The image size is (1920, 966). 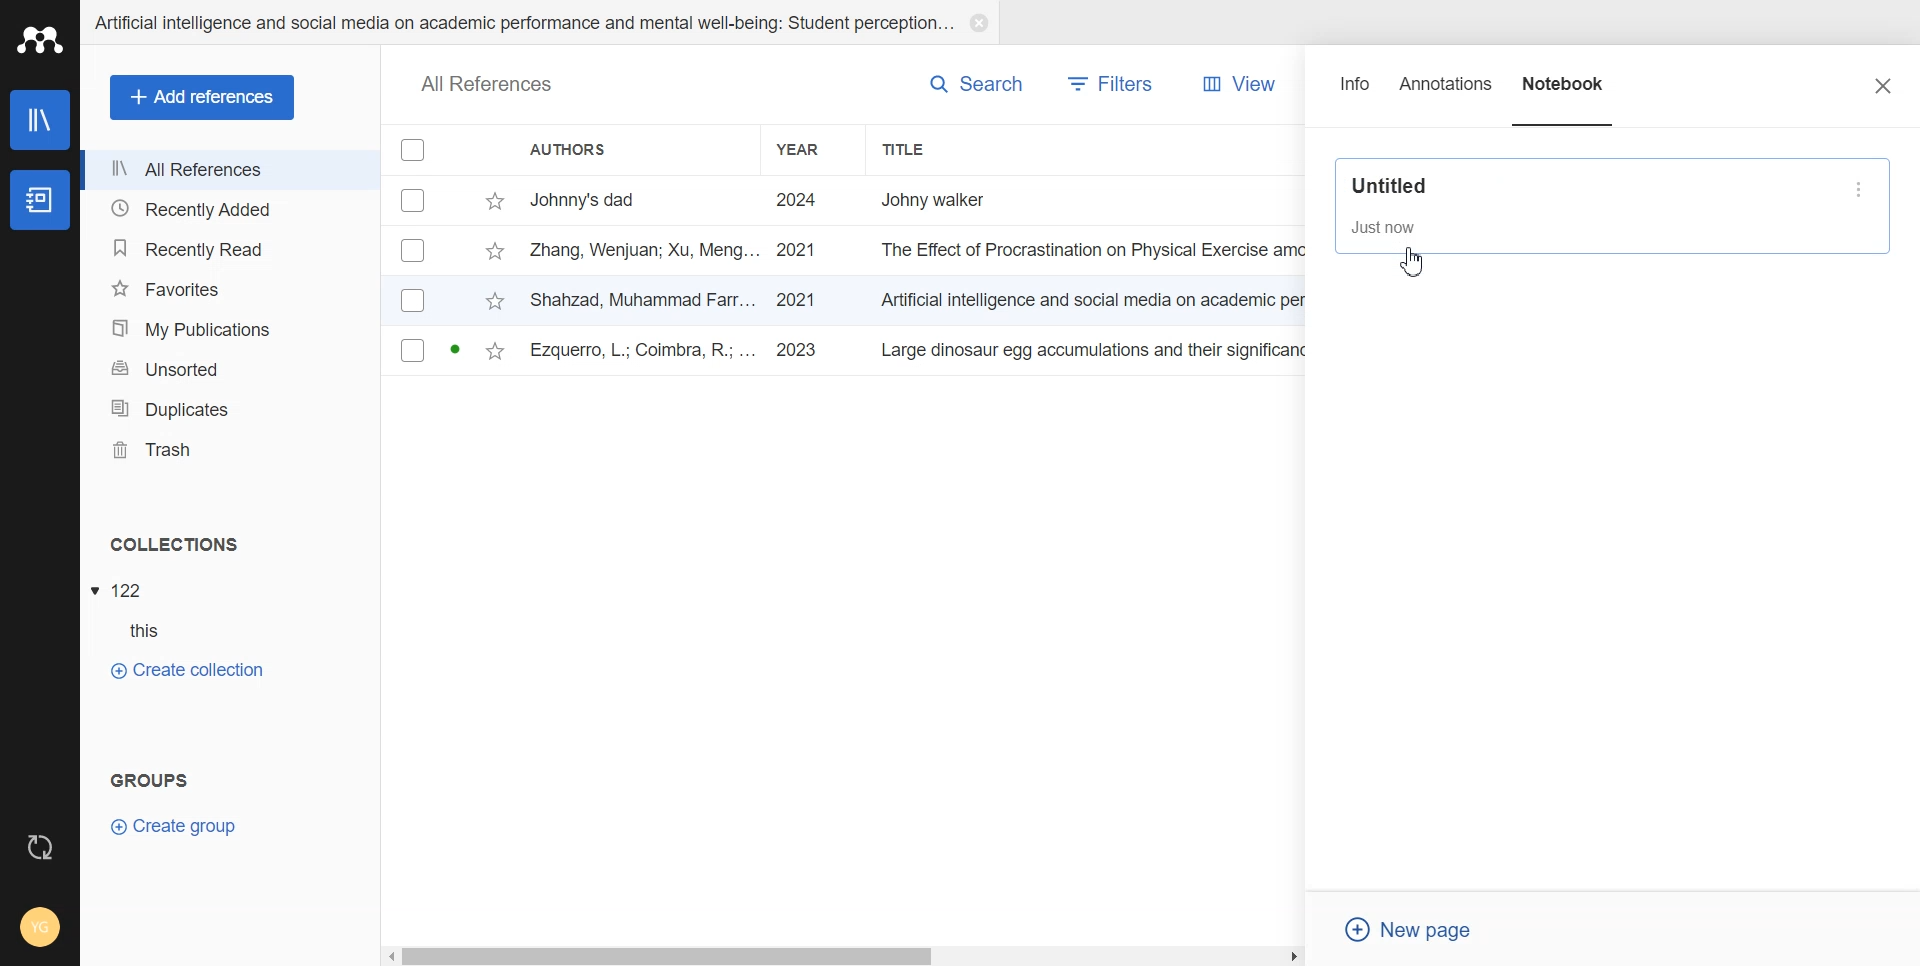 What do you see at coordinates (645, 299) in the screenshot?
I see `shahzad, muhammad farr...` at bounding box center [645, 299].